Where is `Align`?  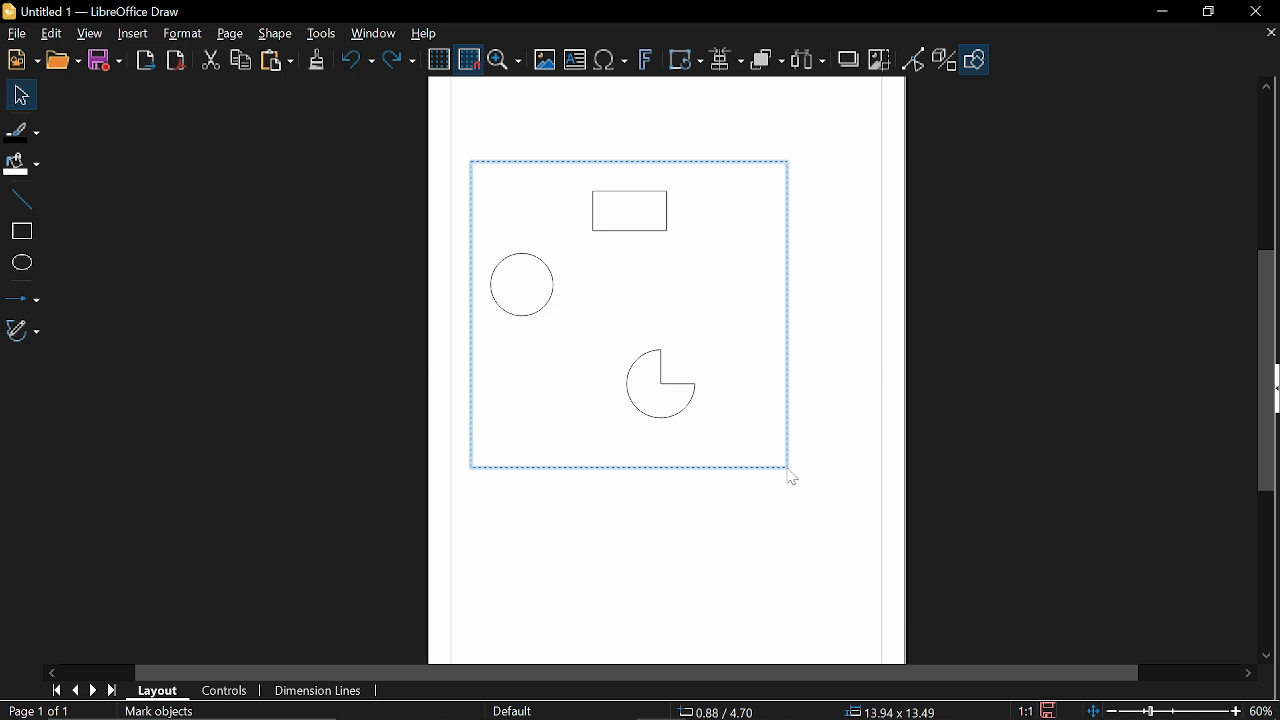
Align is located at coordinates (726, 60).